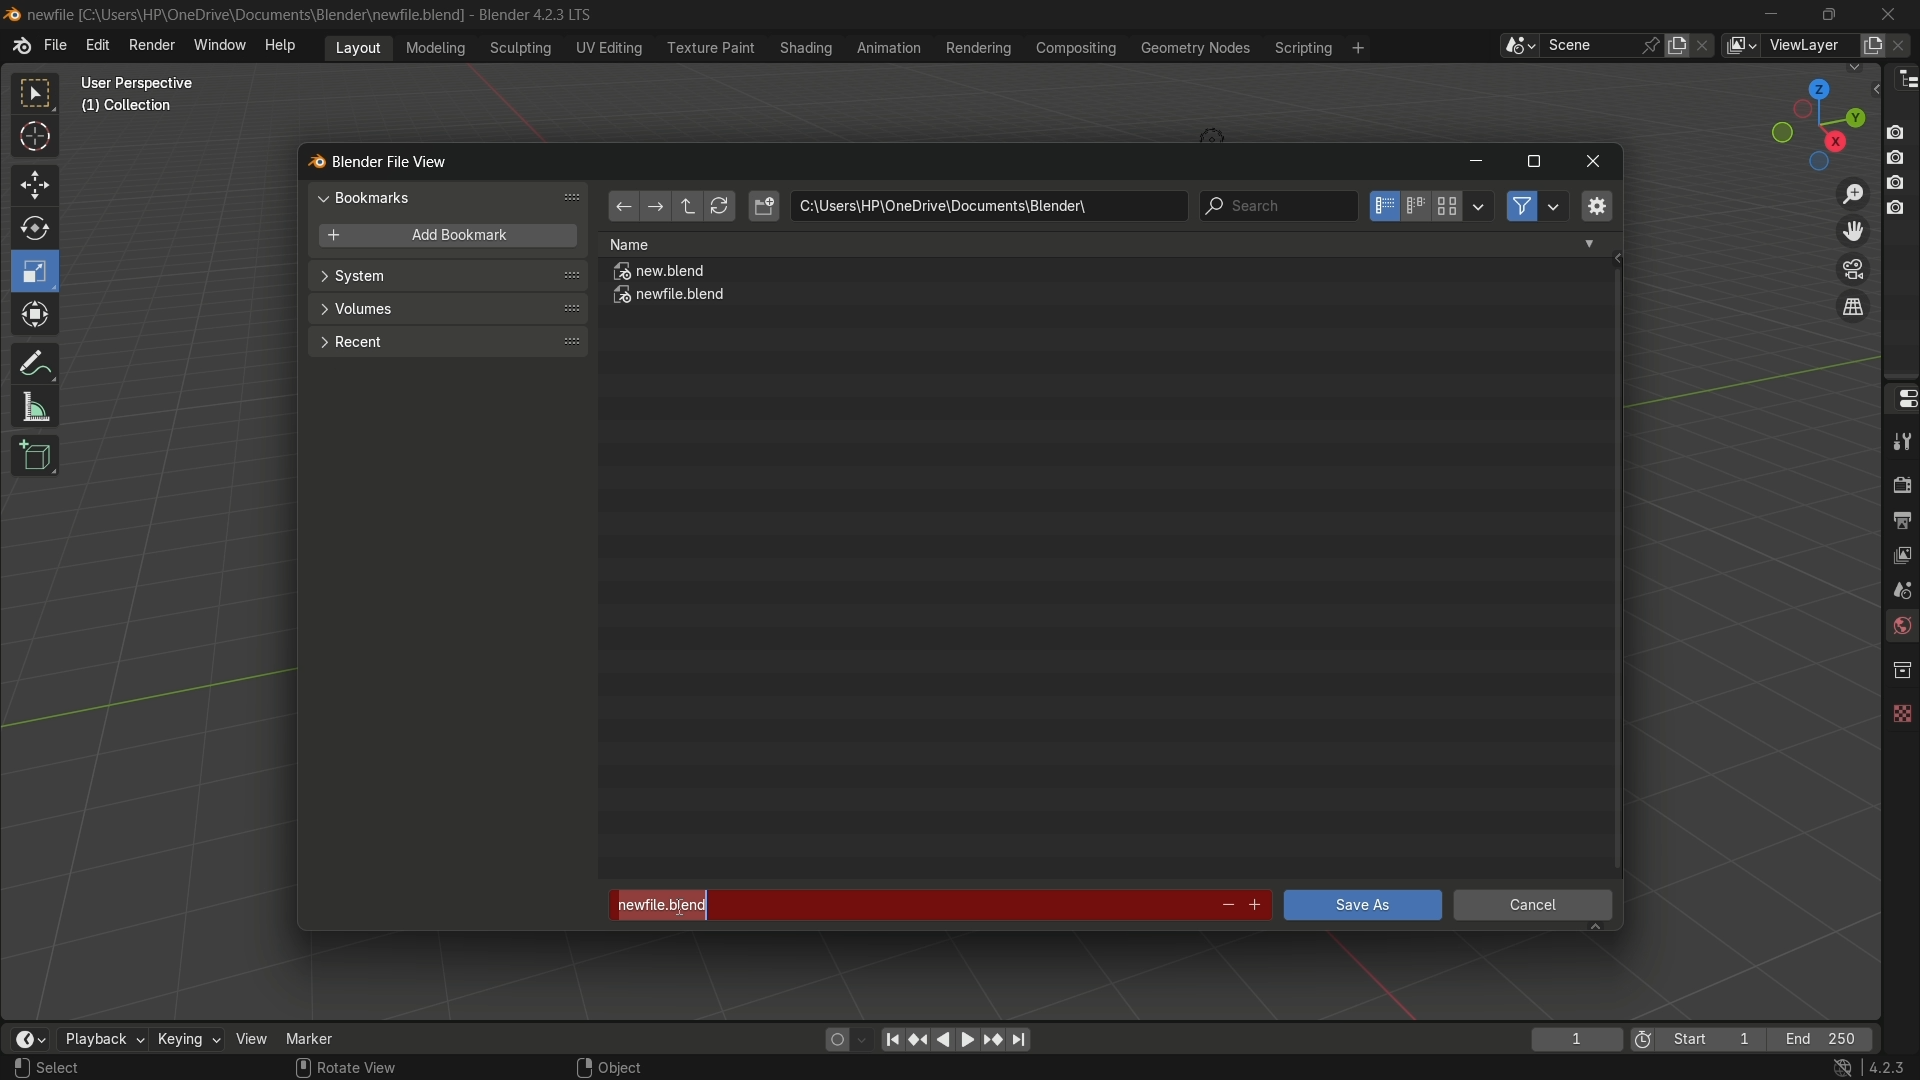 The height and width of the screenshot is (1080, 1920). I want to click on system, so click(448, 278).